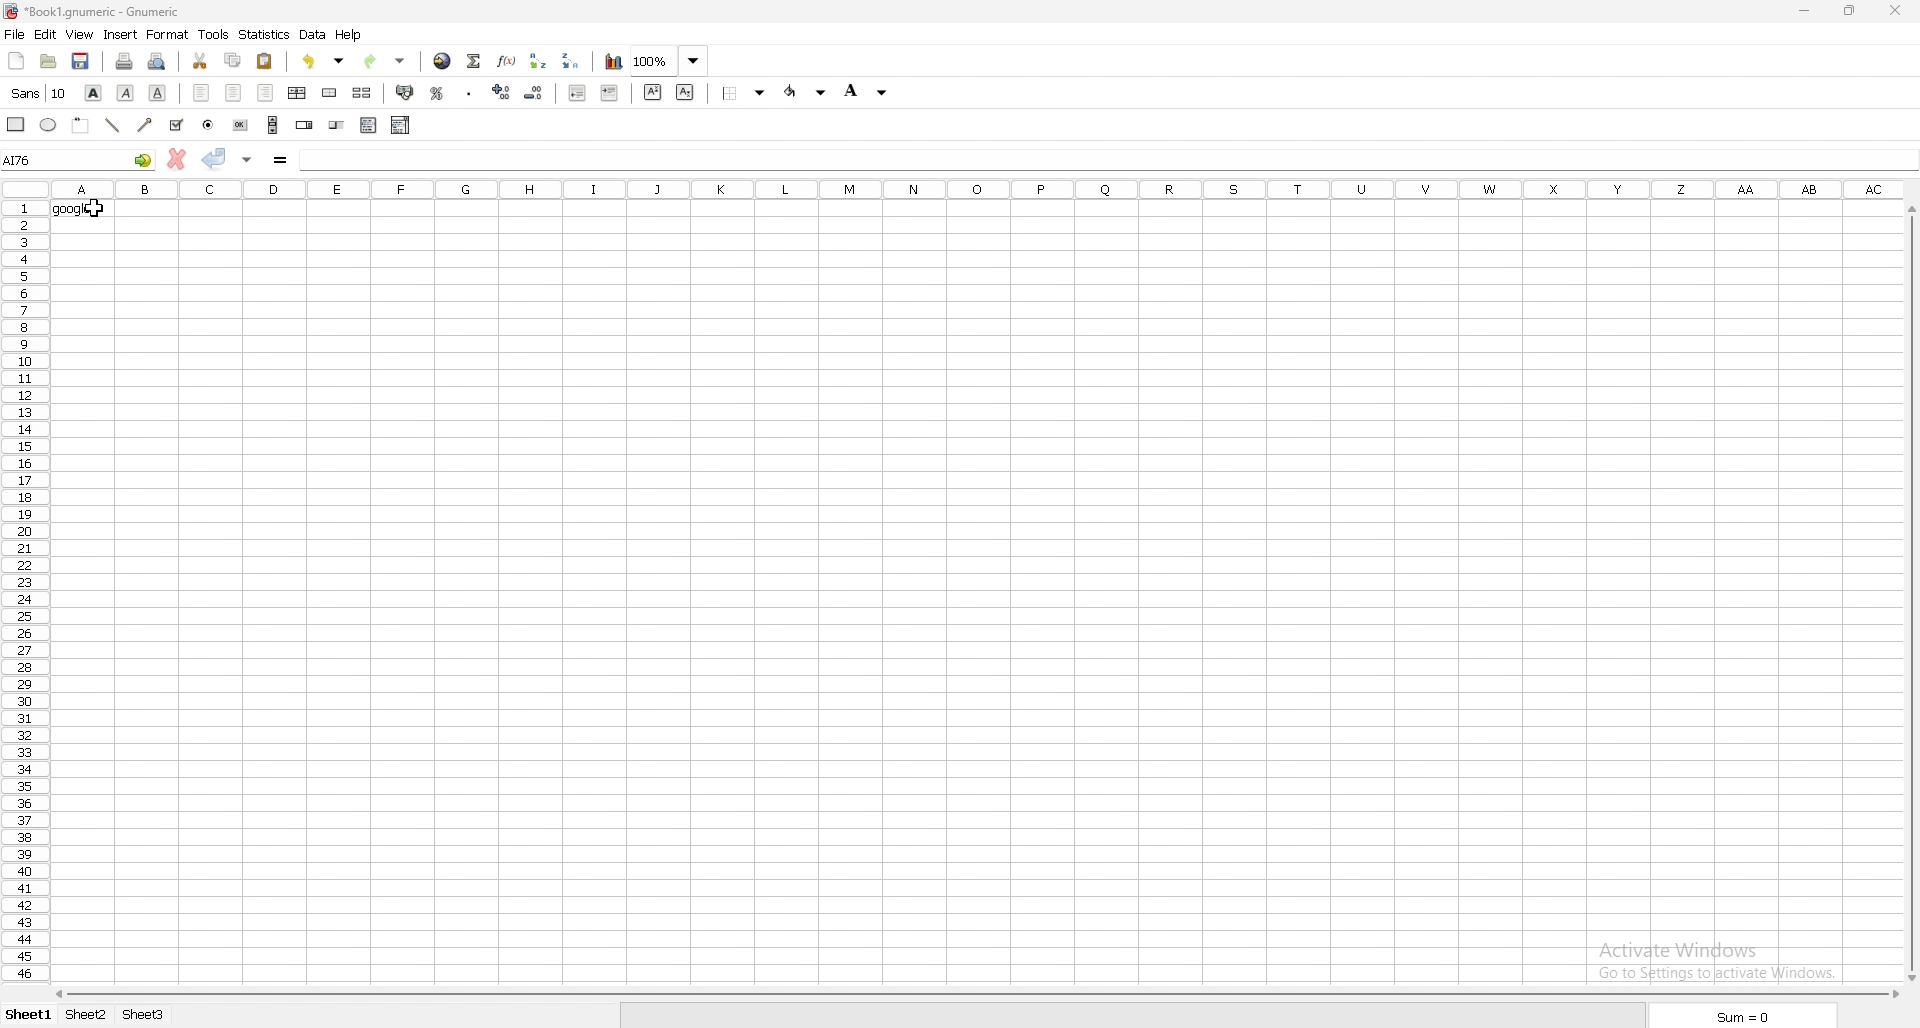 The image size is (1920, 1028). I want to click on spin button, so click(304, 125).